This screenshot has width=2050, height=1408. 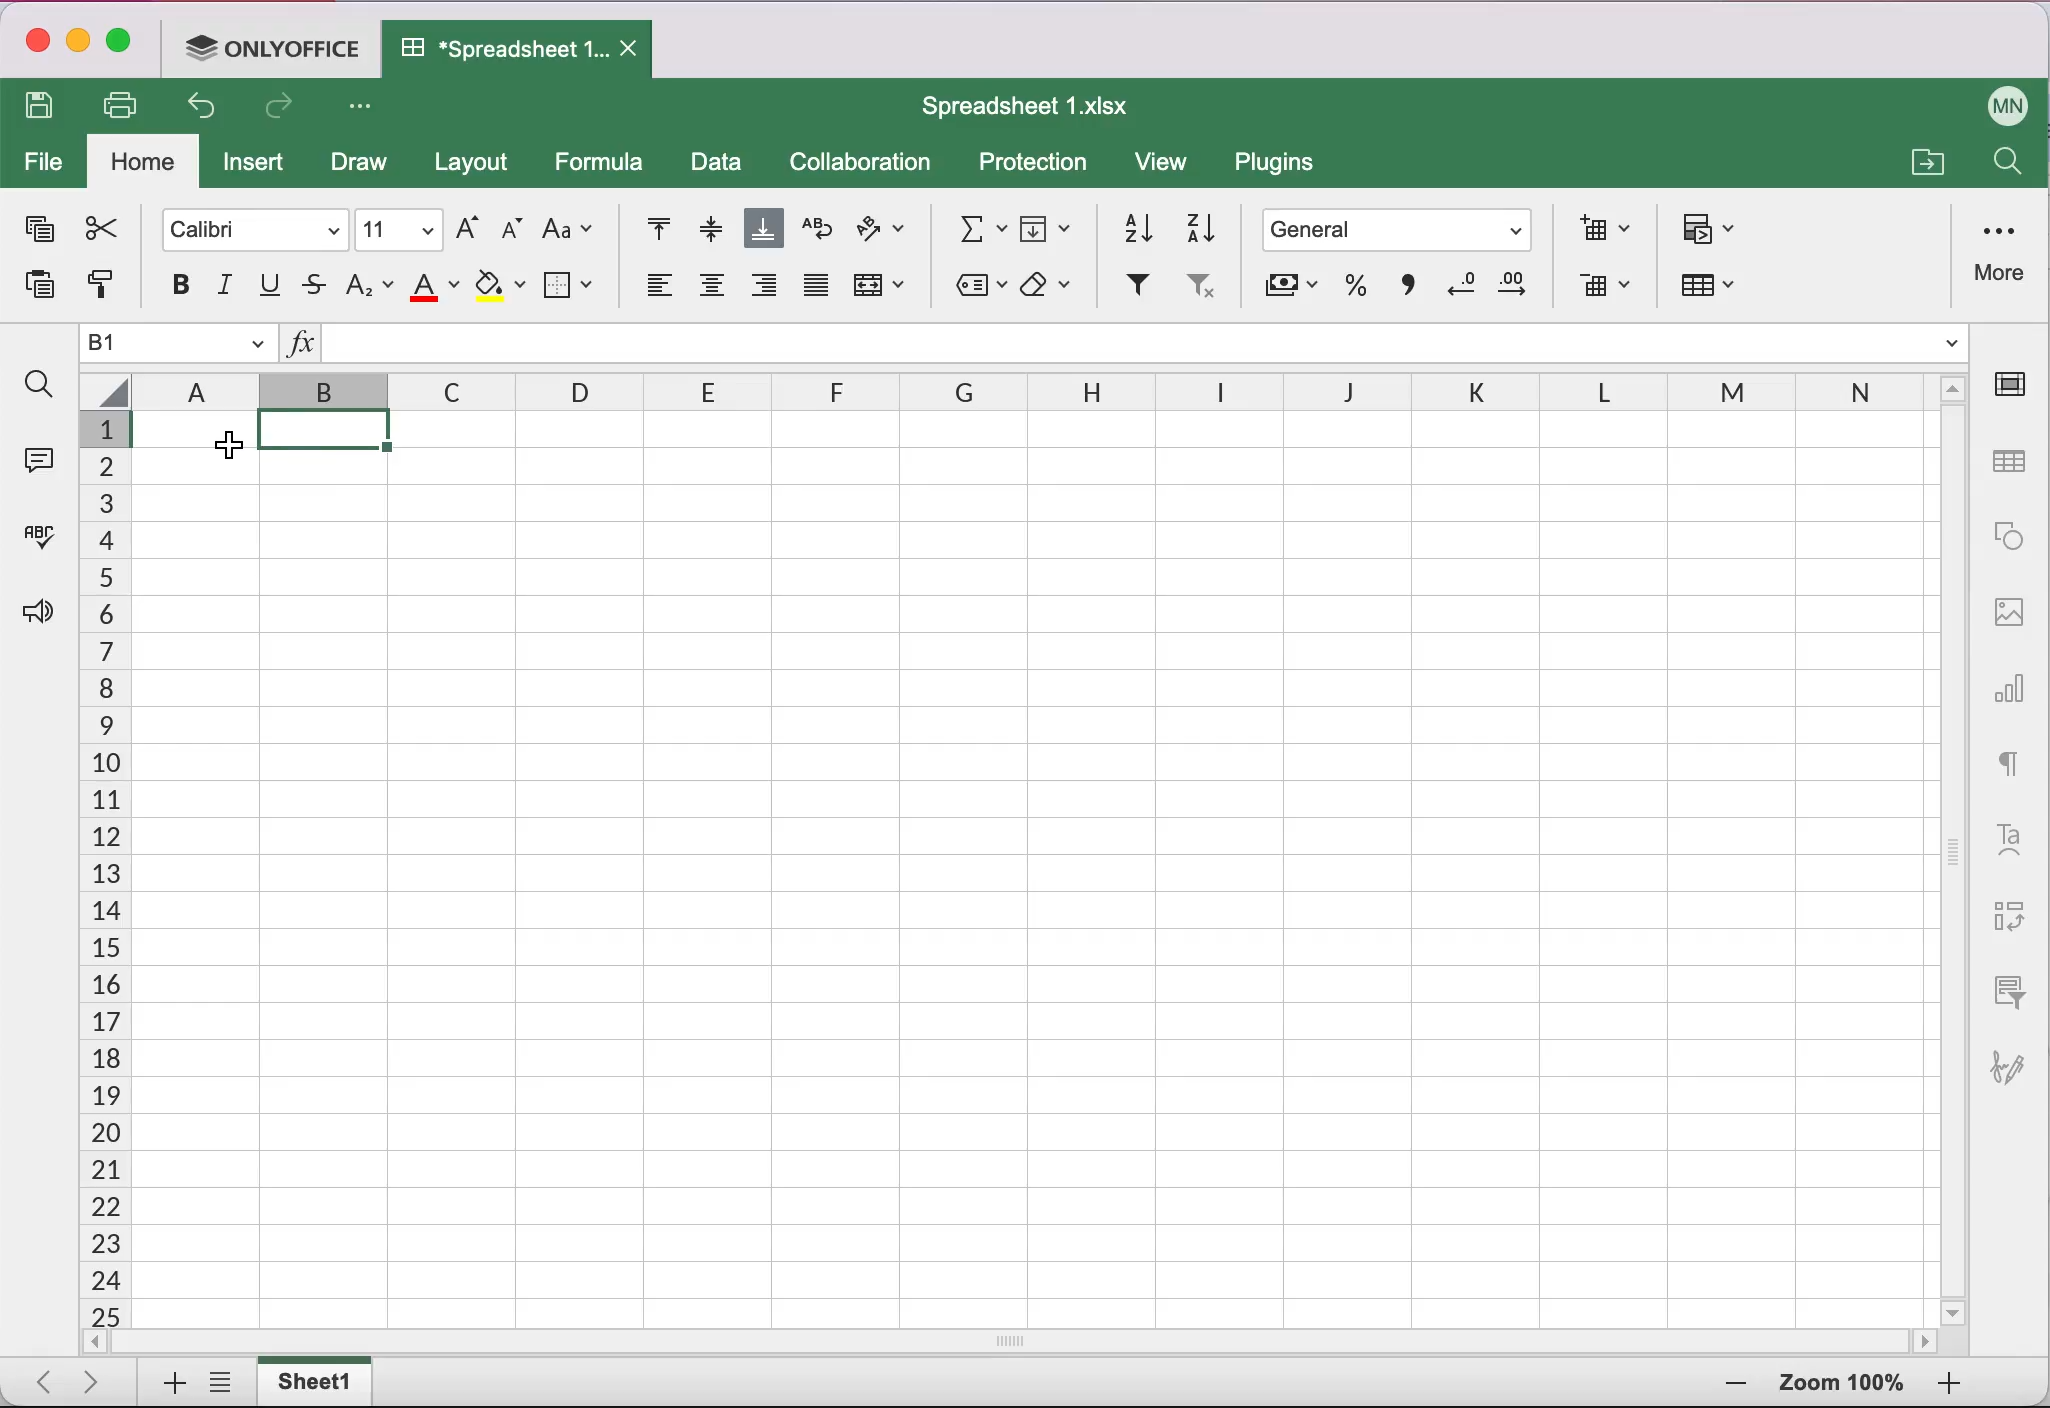 I want to click on image, so click(x=2009, y=609).